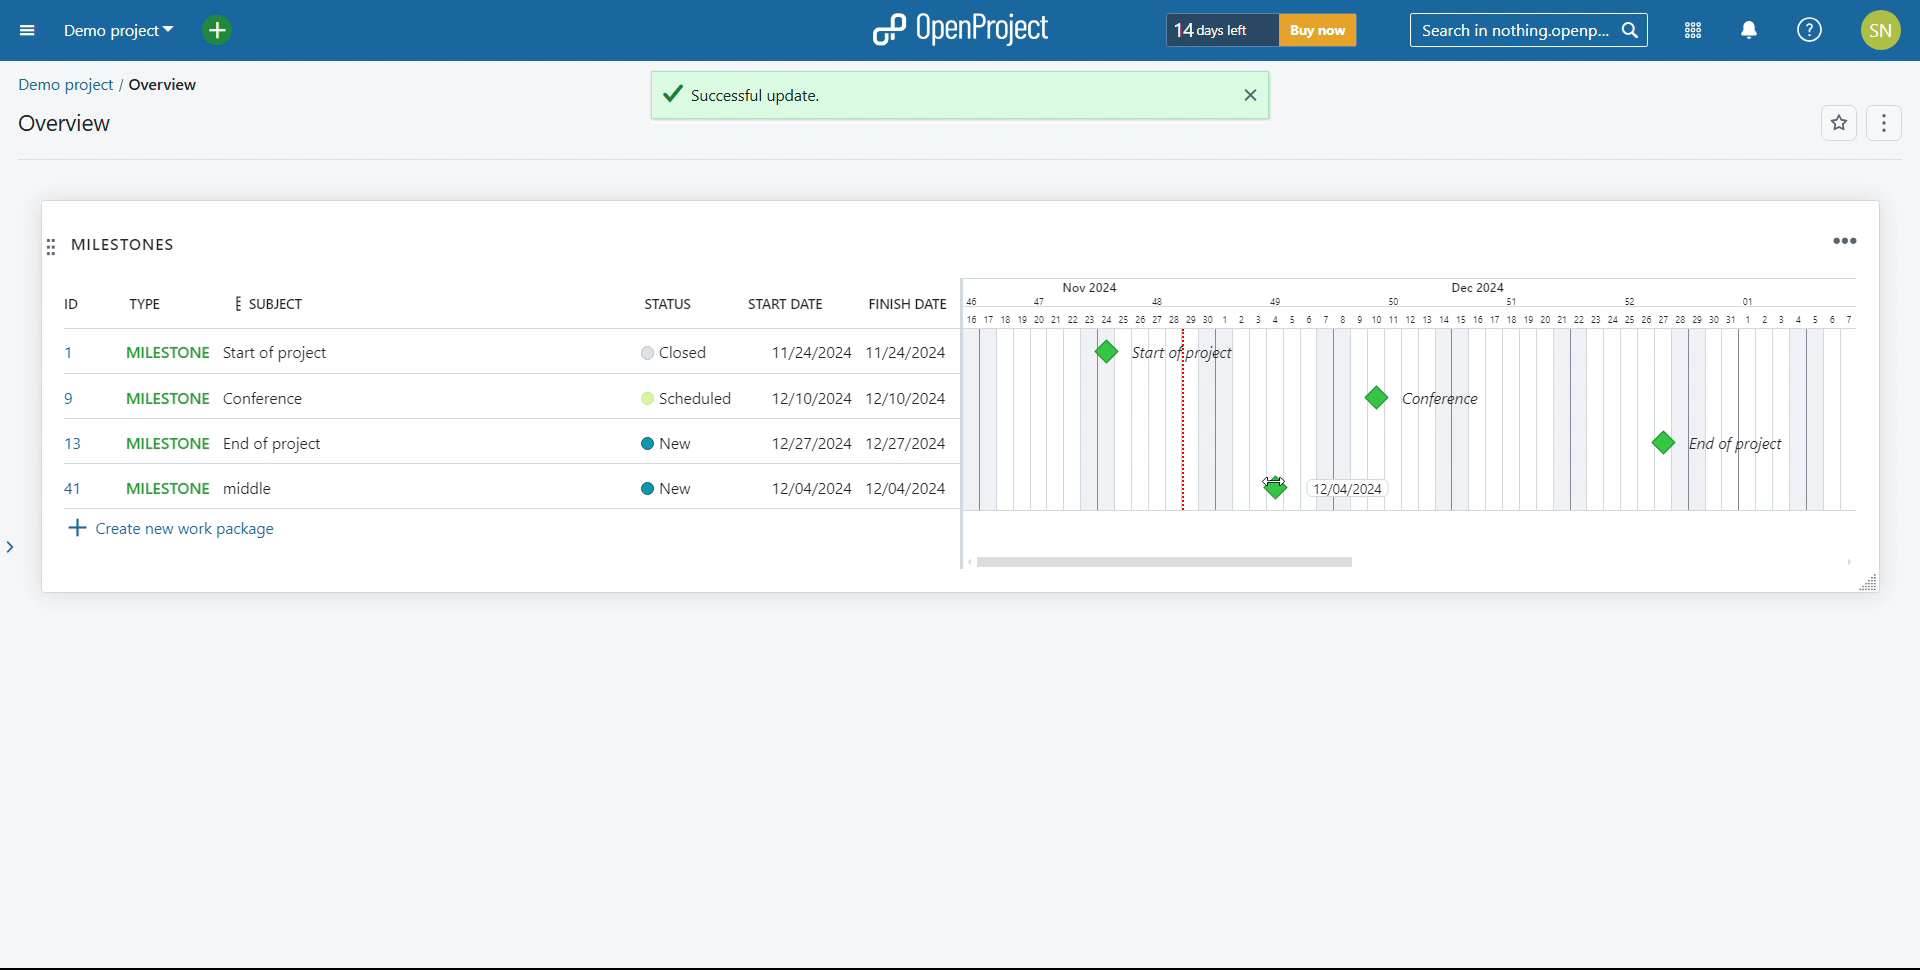 Image resolution: width=1920 pixels, height=970 pixels. Describe the element at coordinates (124, 245) in the screenshot. I see `milestones` at that location.